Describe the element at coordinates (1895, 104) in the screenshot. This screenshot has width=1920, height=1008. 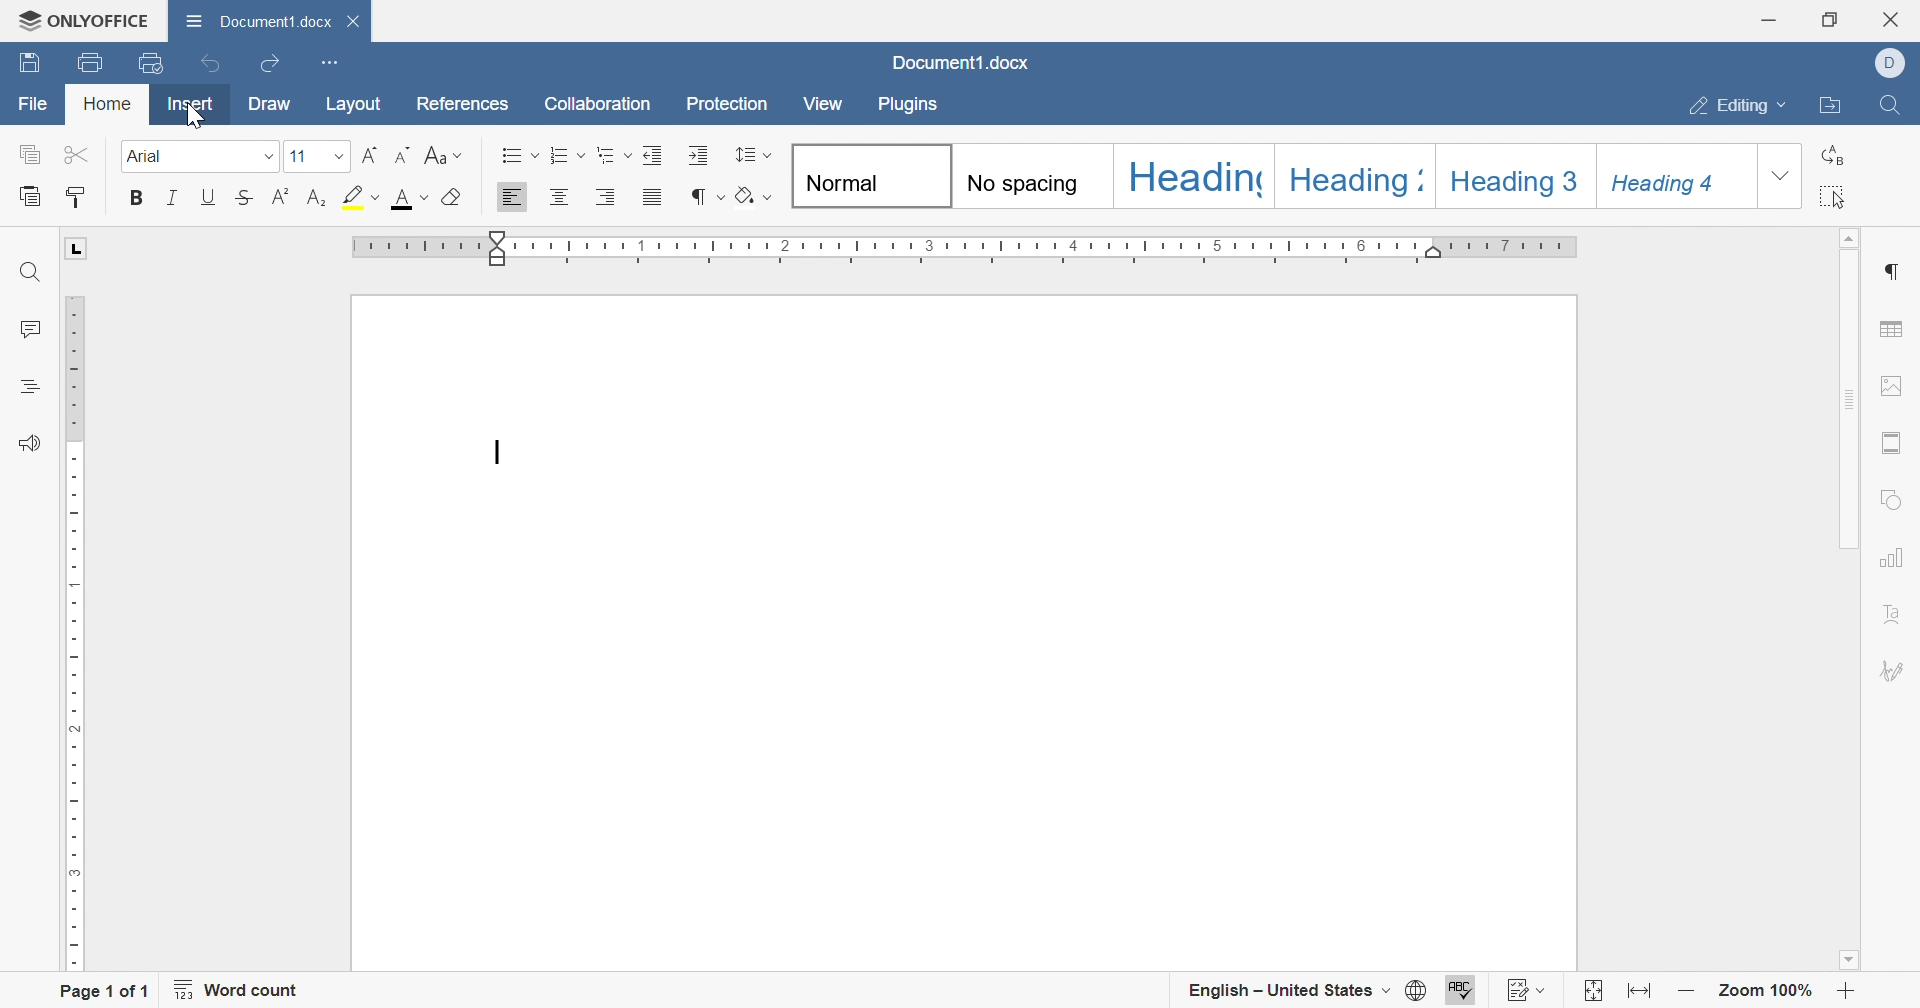
I see `Find` at that location.